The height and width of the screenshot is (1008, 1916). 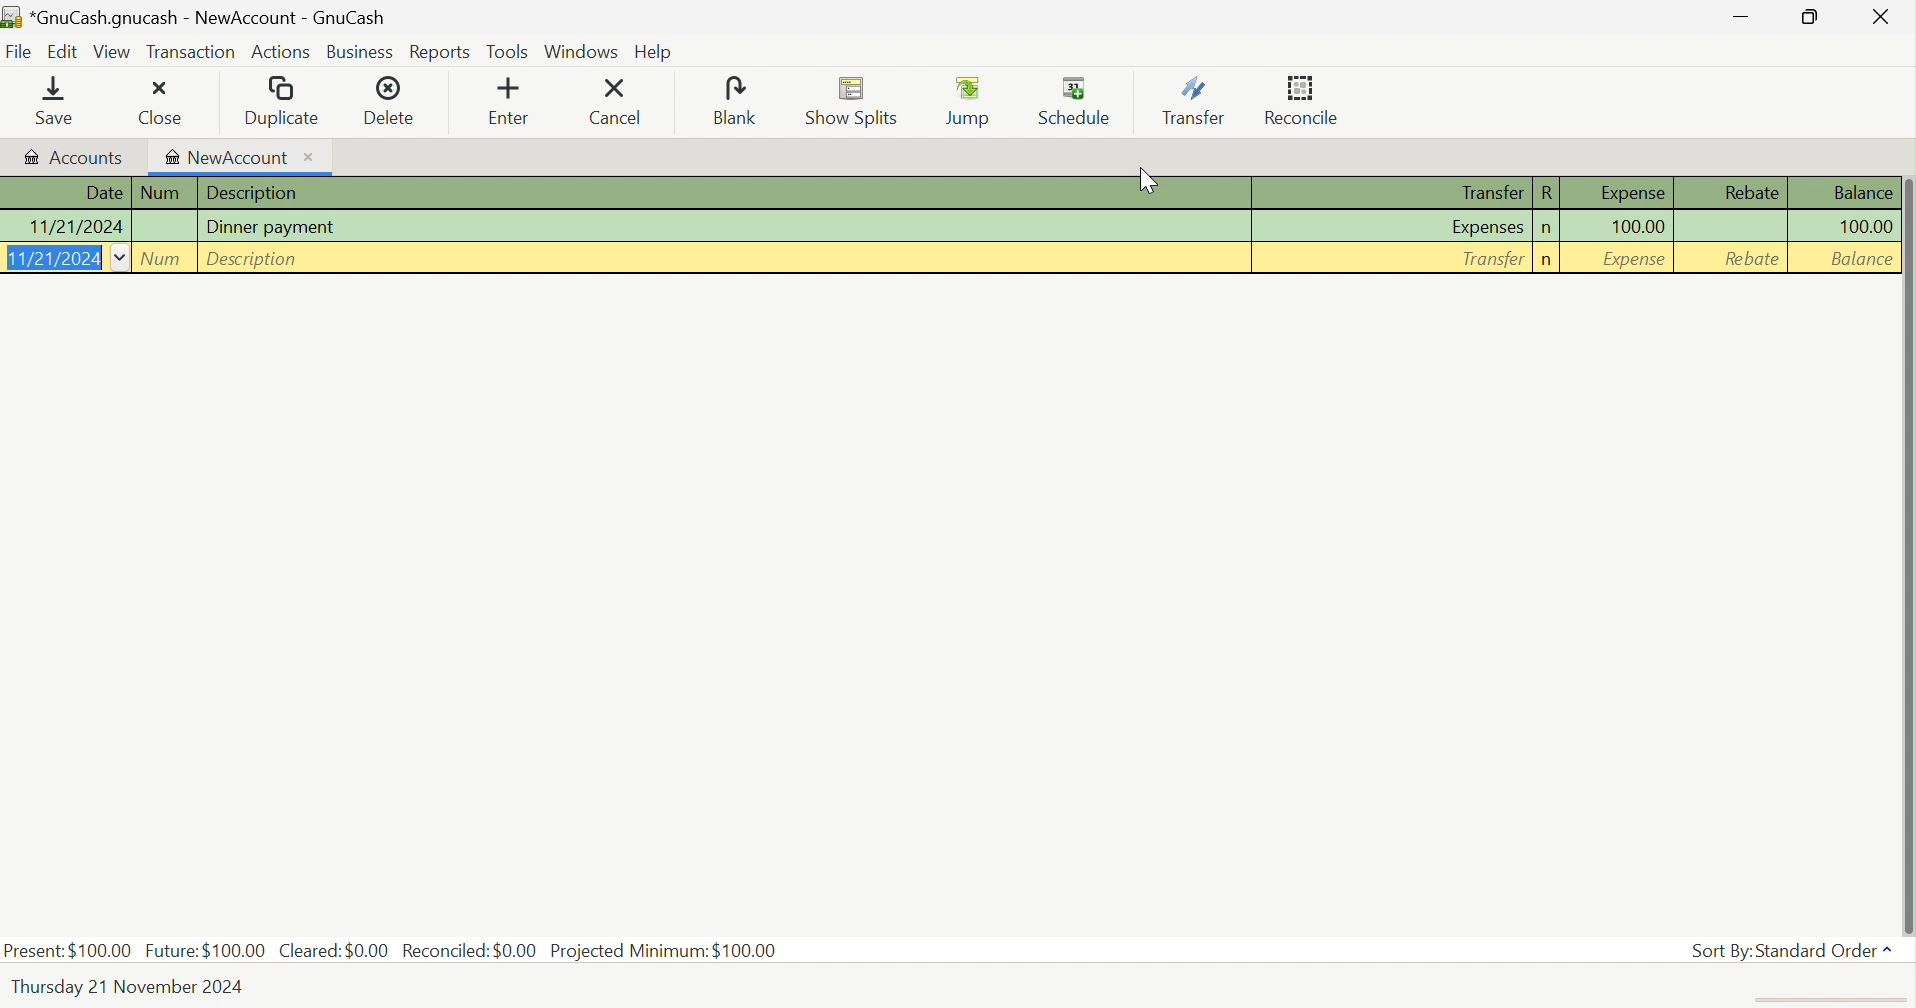 What do you see at coordinates (1547, 194) in the screenshot?
I see `R` at bounding box center [1547, 194].